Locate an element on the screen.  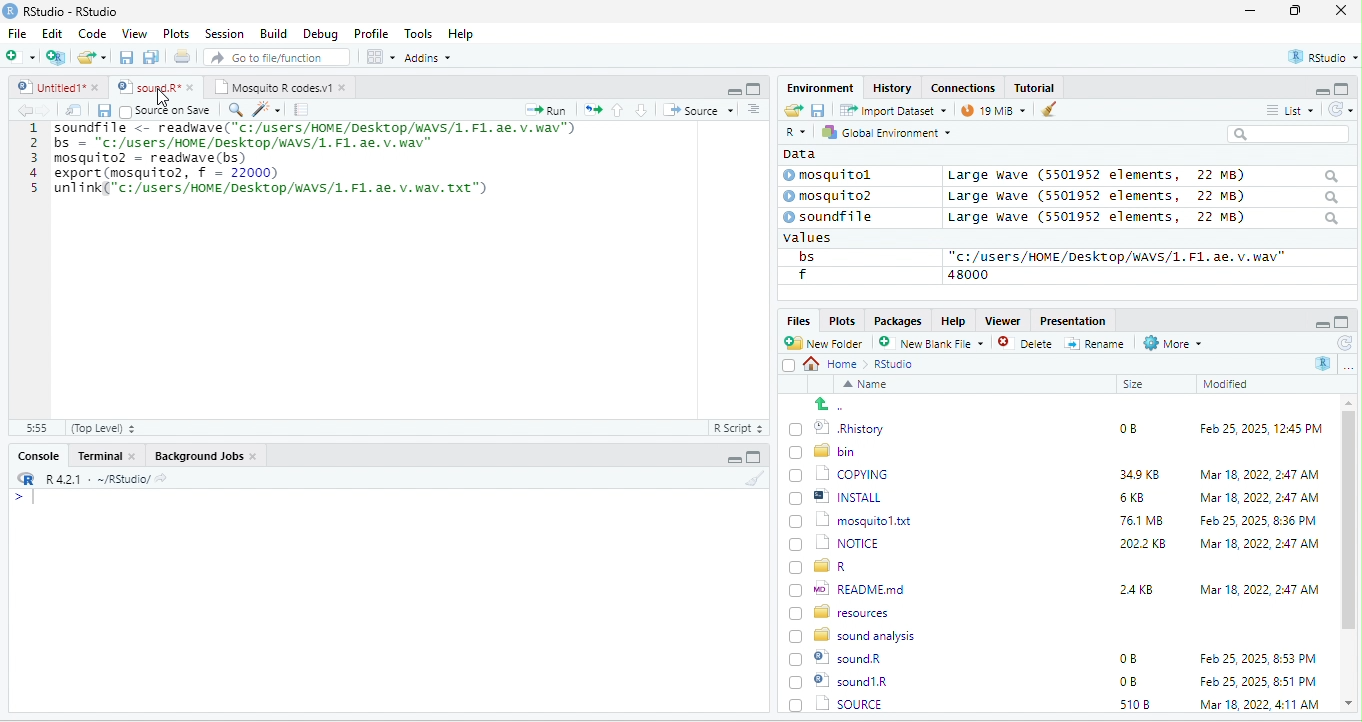
RR R421 - ~/RStudio/ is located at coordinates (87, 481).